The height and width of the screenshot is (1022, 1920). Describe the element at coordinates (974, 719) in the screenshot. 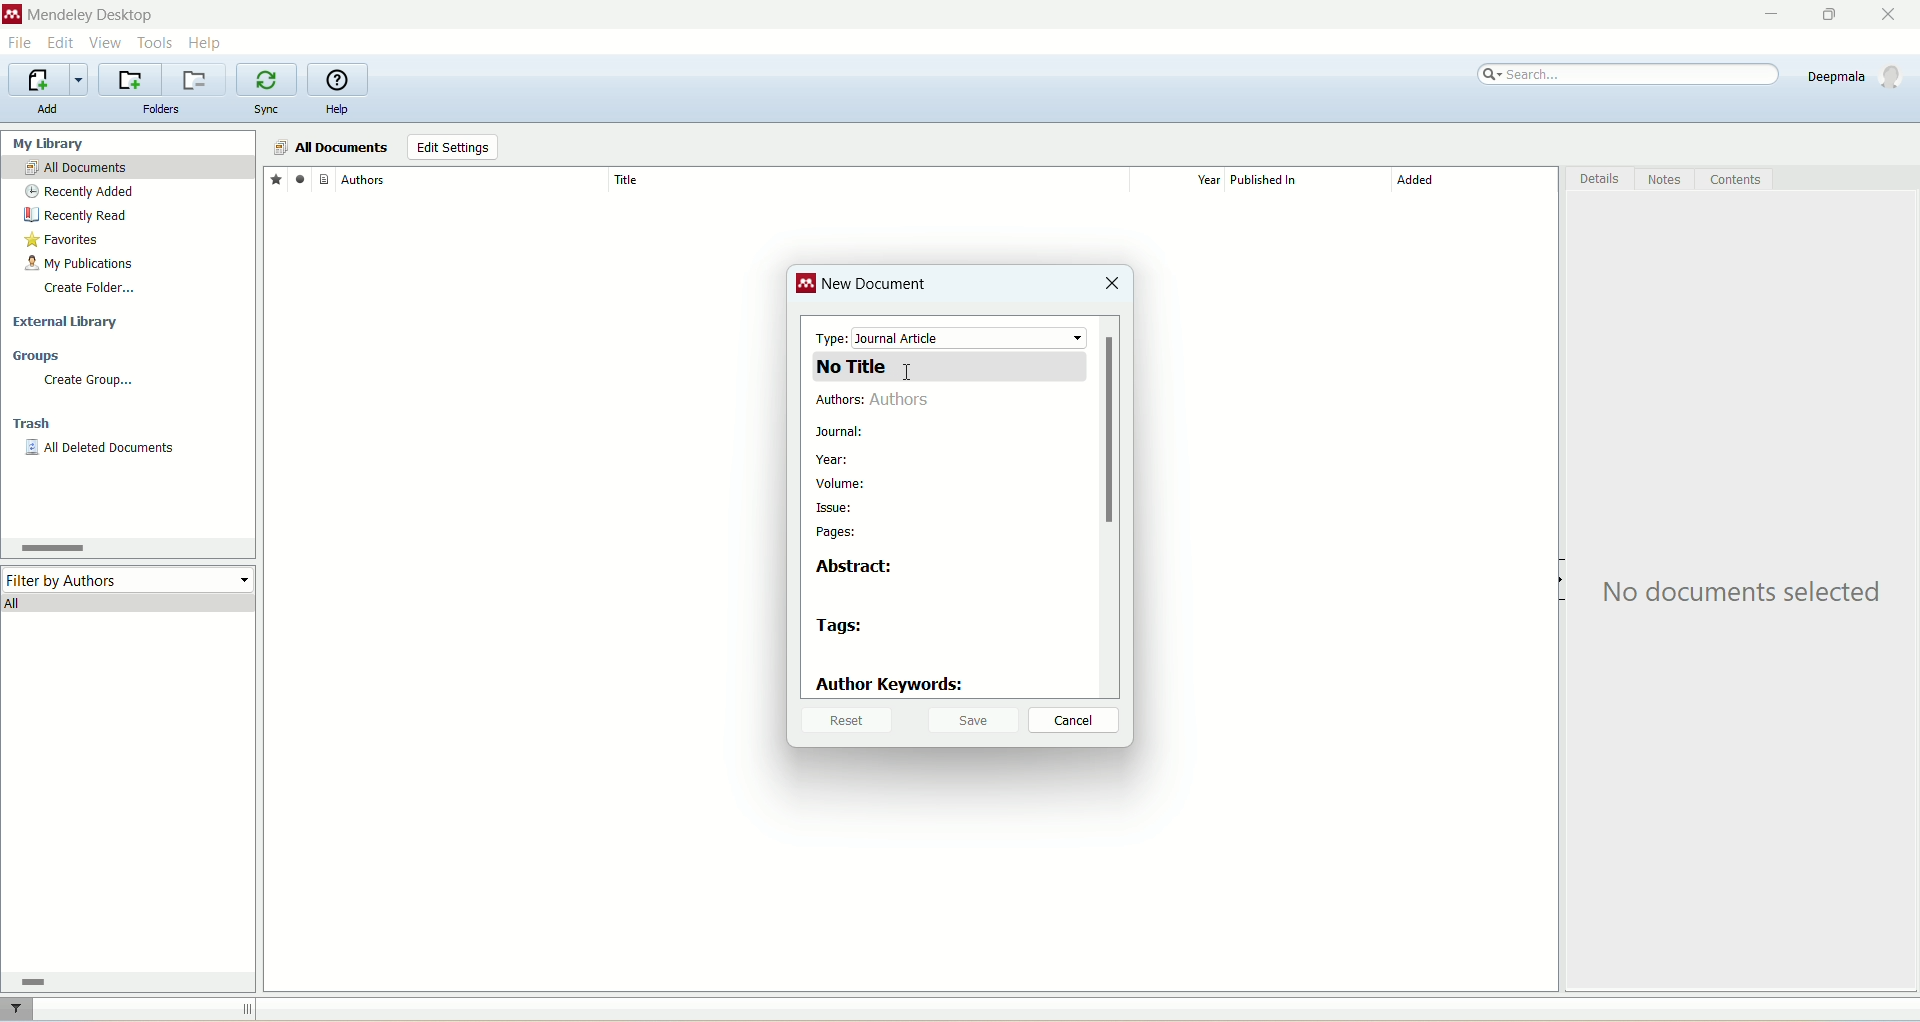

I see `save` at that location.